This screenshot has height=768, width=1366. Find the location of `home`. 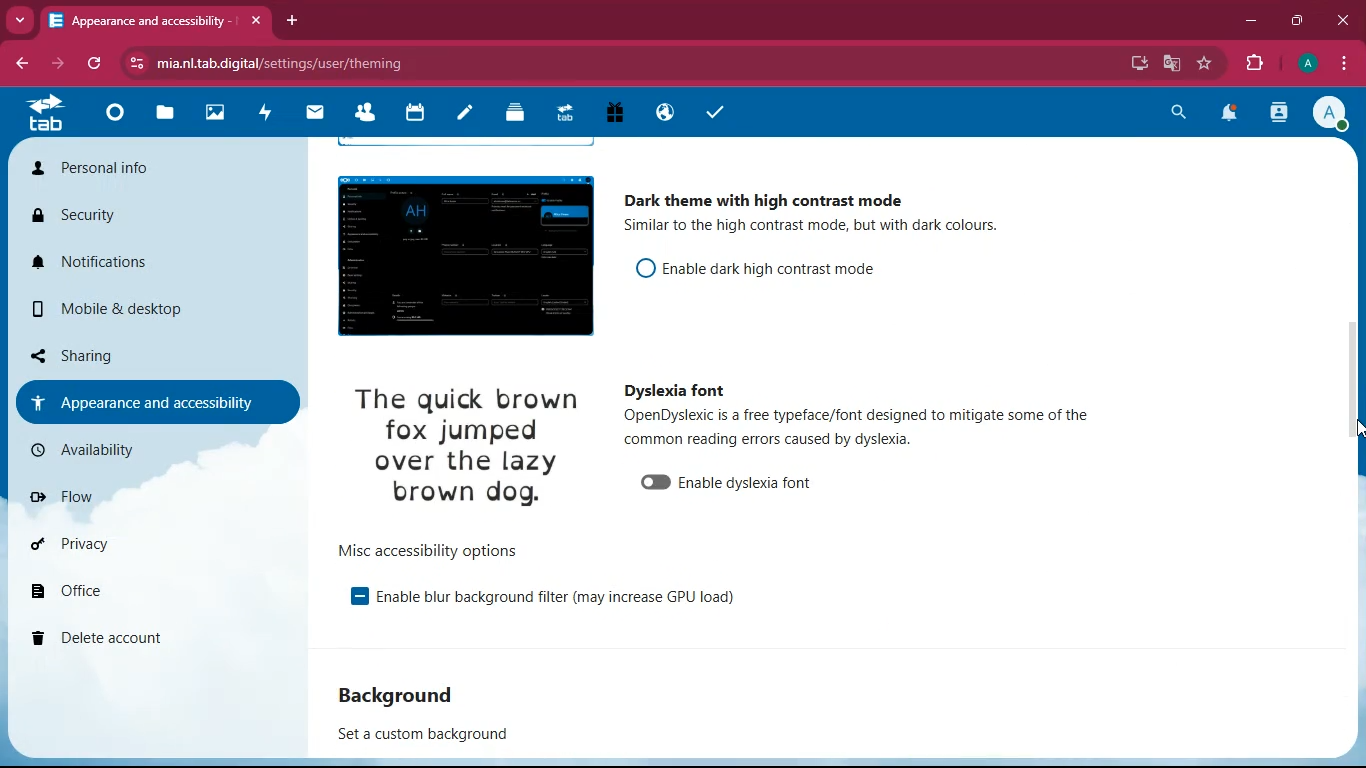

home is located at coordinates (118, 117).